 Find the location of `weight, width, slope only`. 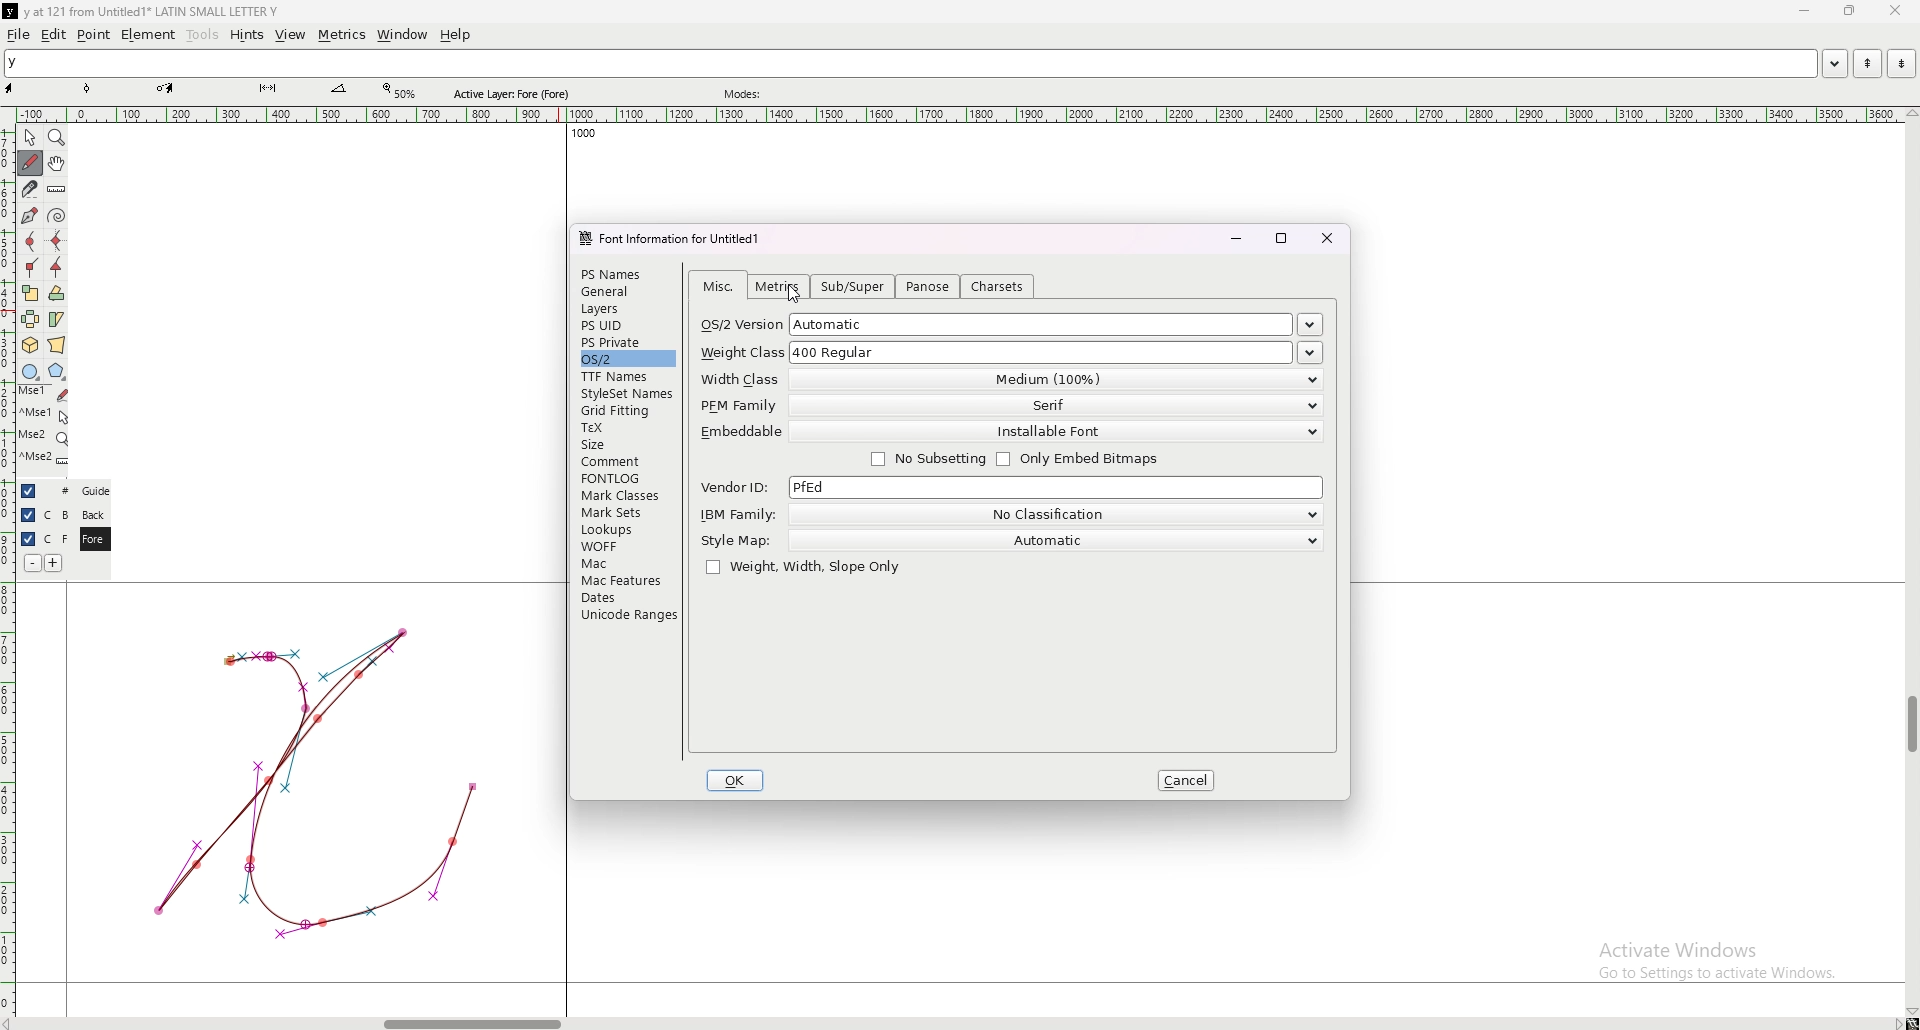

weight, width, slope only is located at coordinates (802, 568).